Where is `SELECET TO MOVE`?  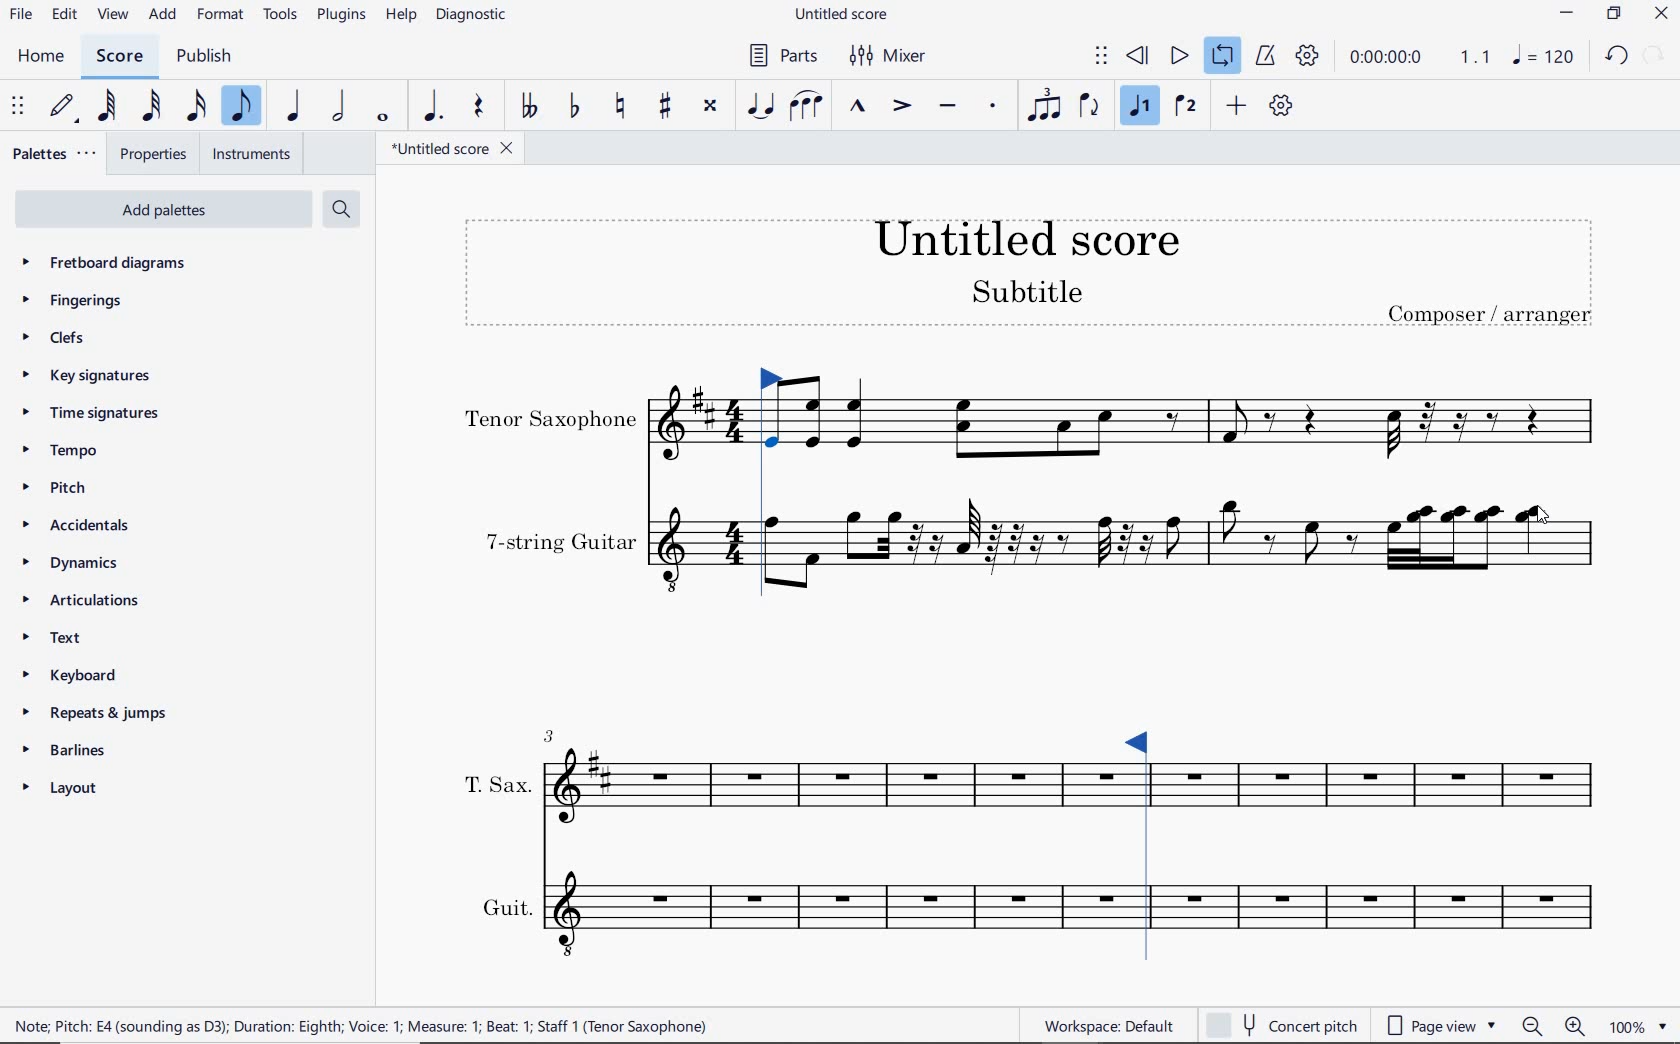
SELECET TO MOVE is located at coordinates (17, 107).